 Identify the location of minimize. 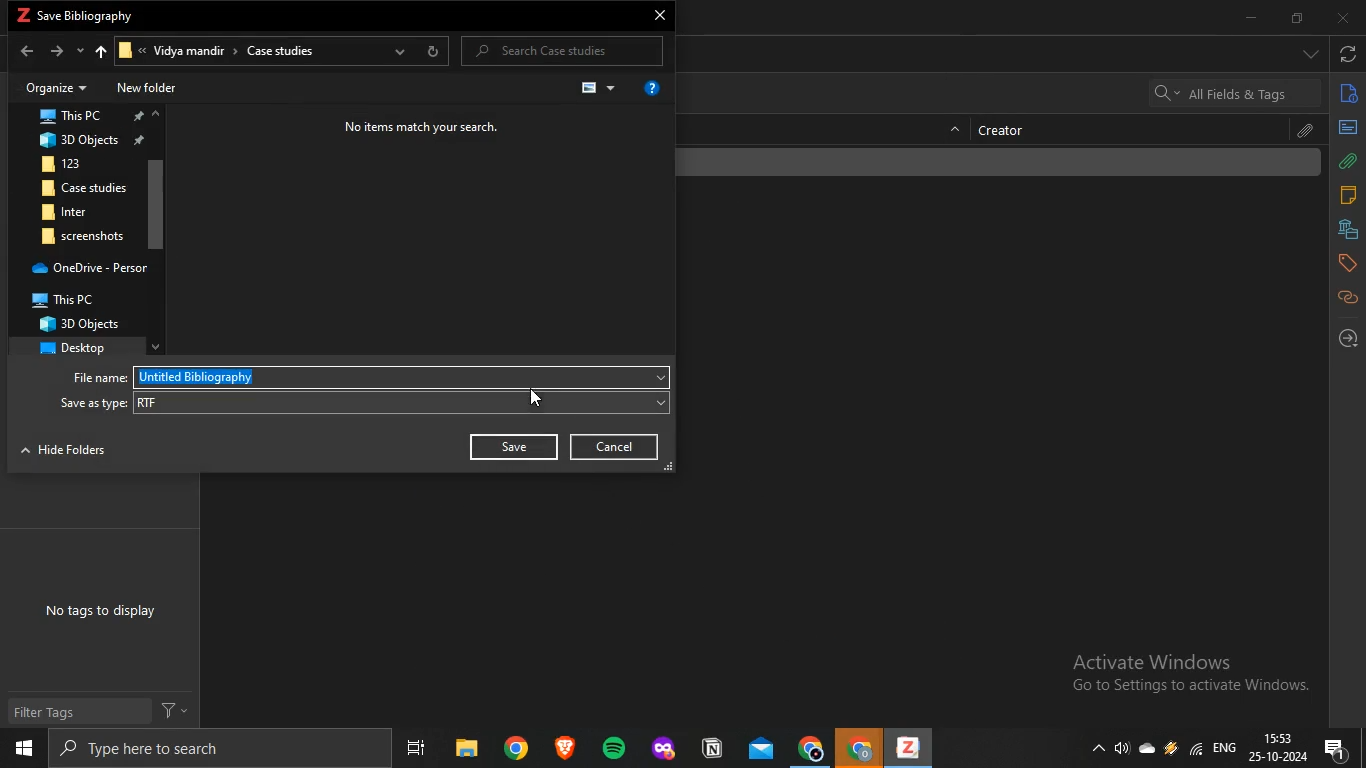
(1255, 19).